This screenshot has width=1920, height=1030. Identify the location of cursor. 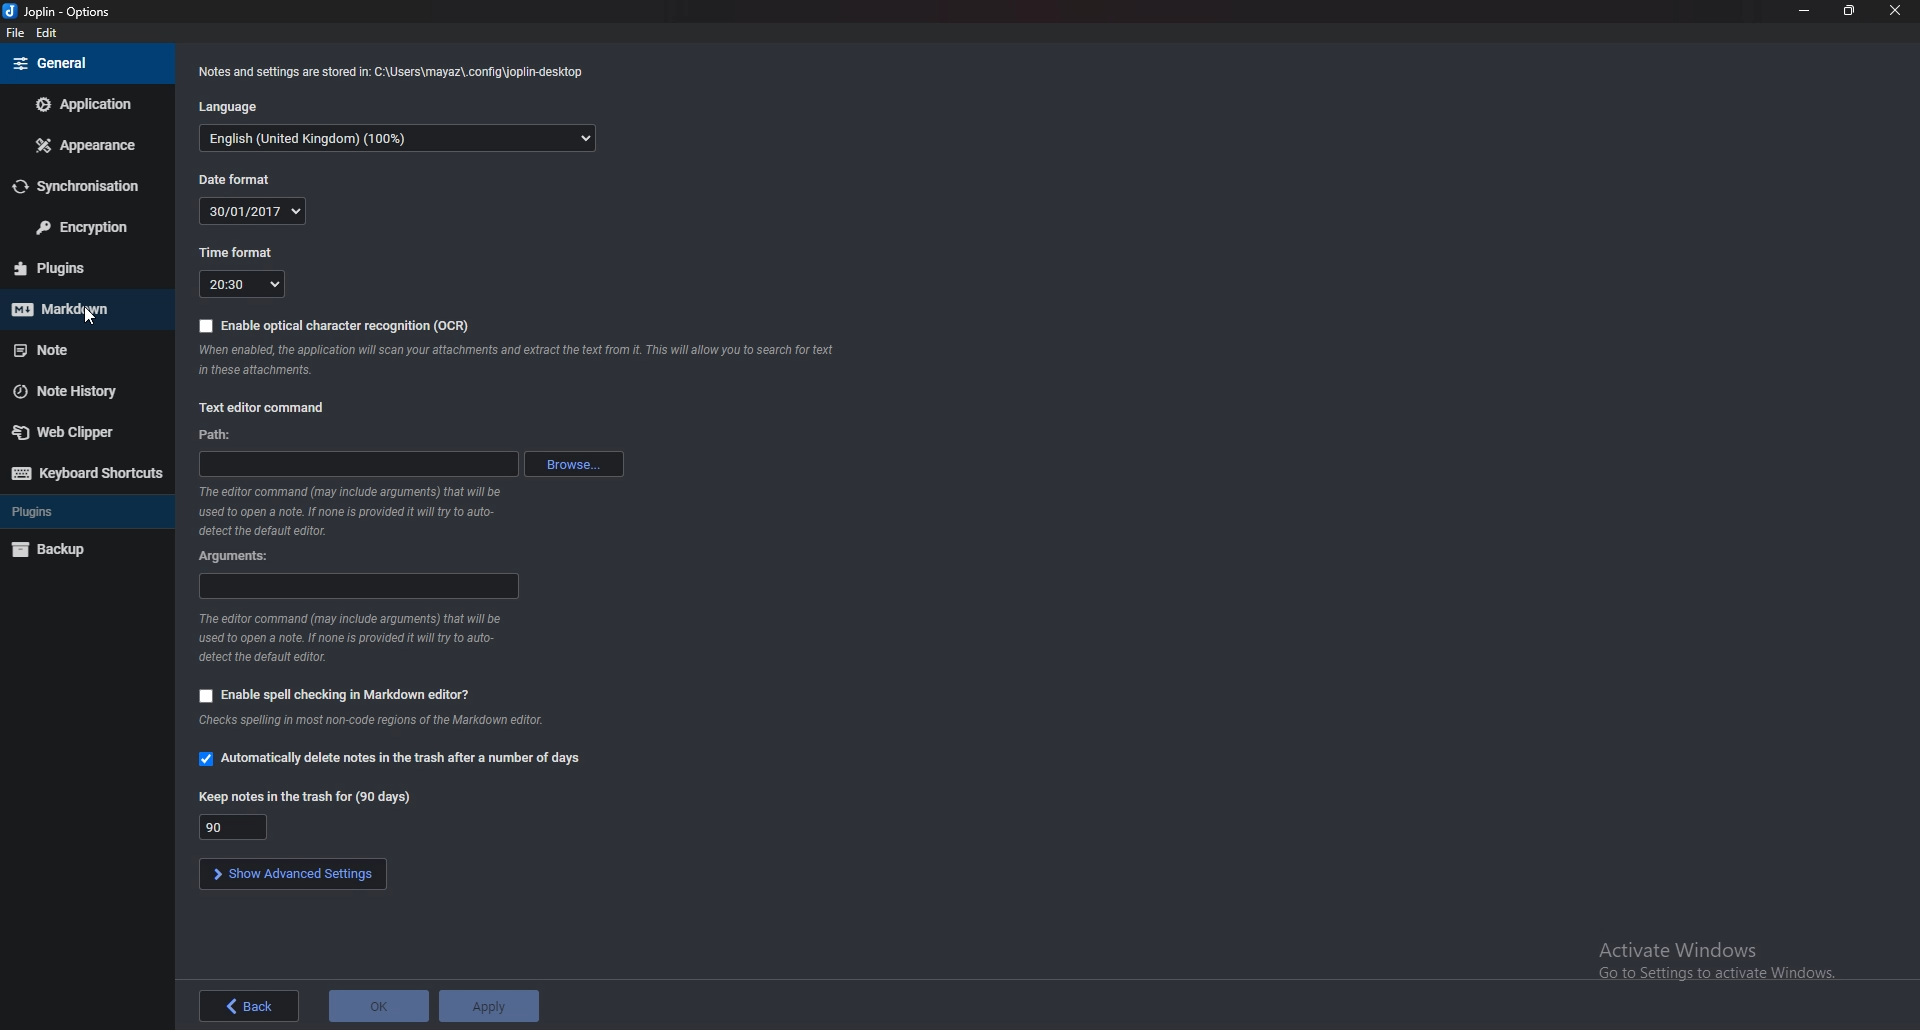
(92, 317).